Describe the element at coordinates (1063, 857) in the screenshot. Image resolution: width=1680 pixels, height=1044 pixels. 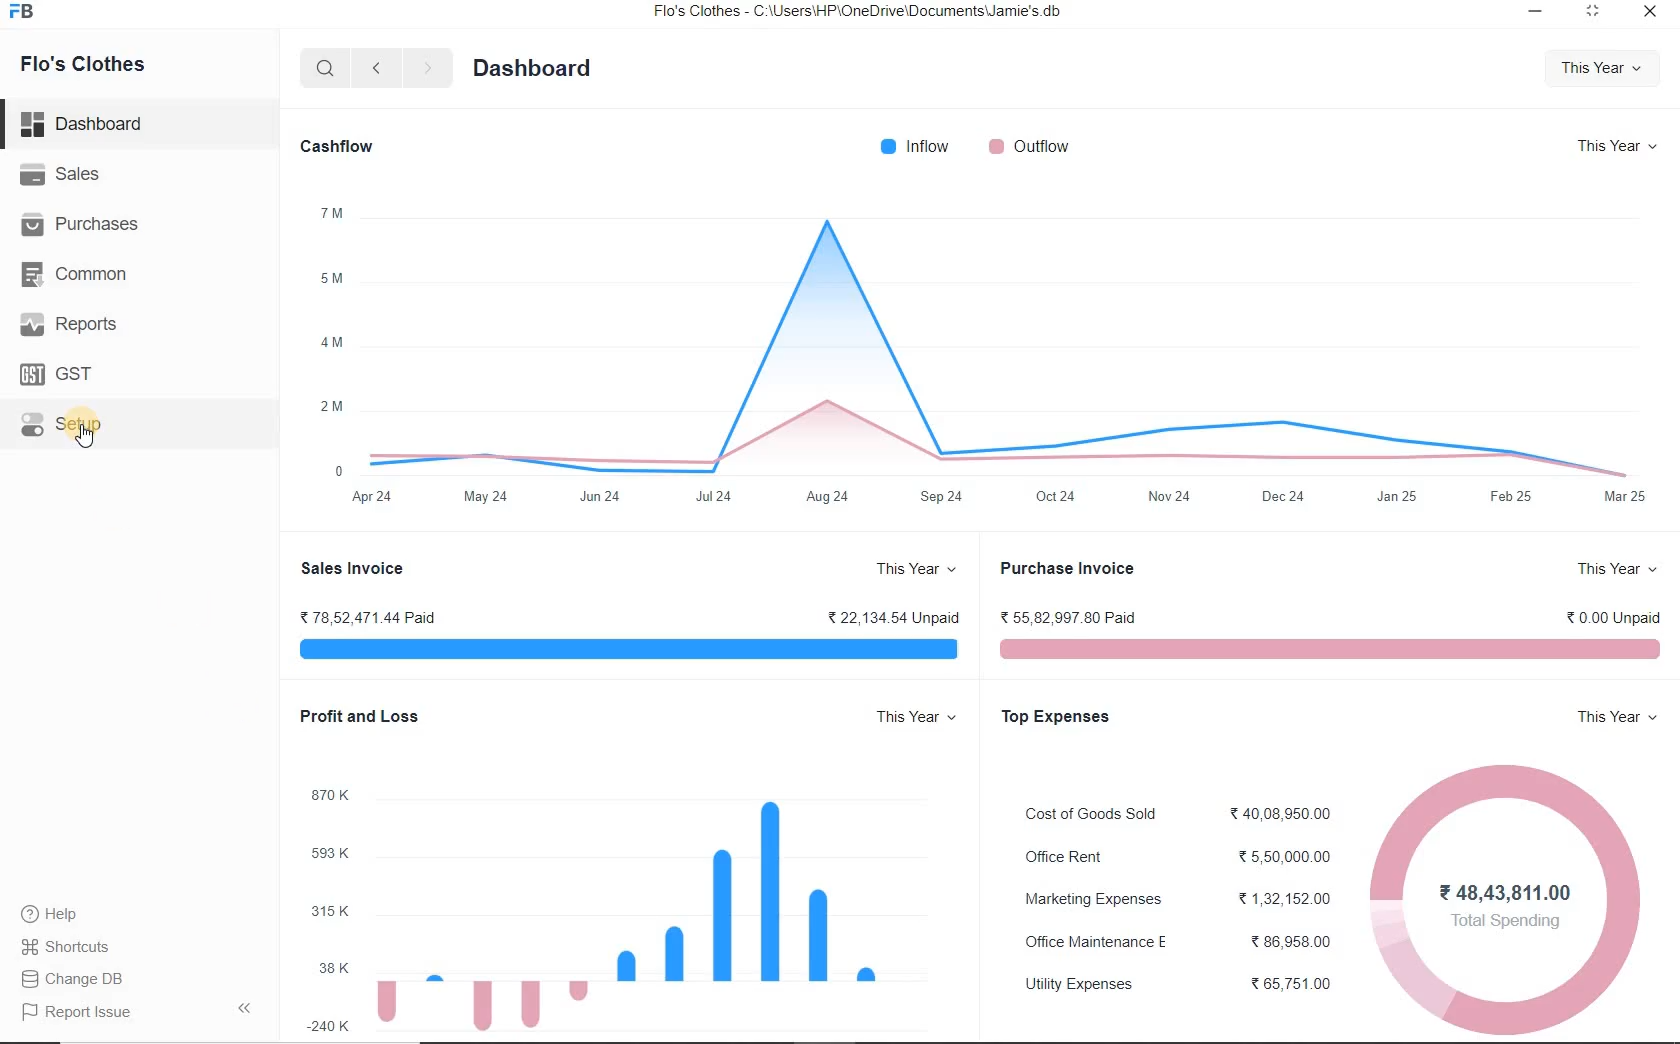
I see `office rent` at that location.